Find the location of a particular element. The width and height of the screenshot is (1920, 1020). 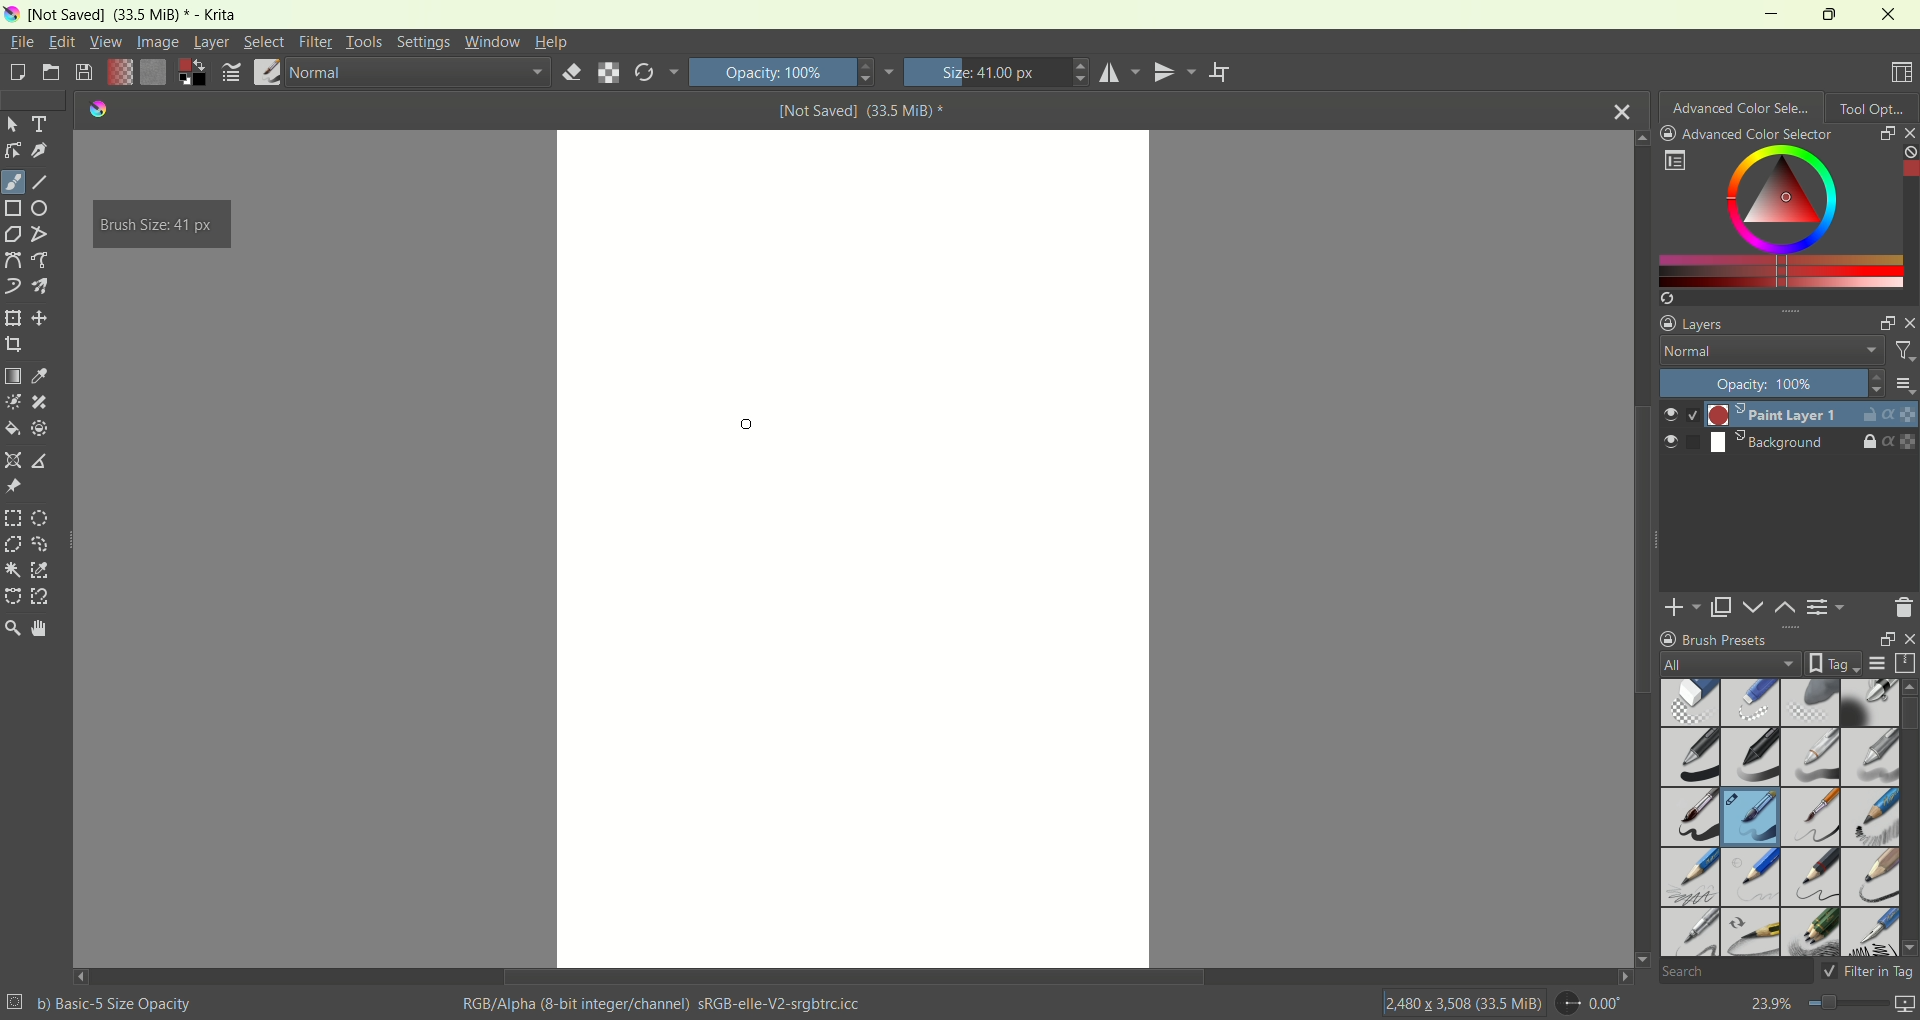

edit brush settings is located at coordinates (233, 73).